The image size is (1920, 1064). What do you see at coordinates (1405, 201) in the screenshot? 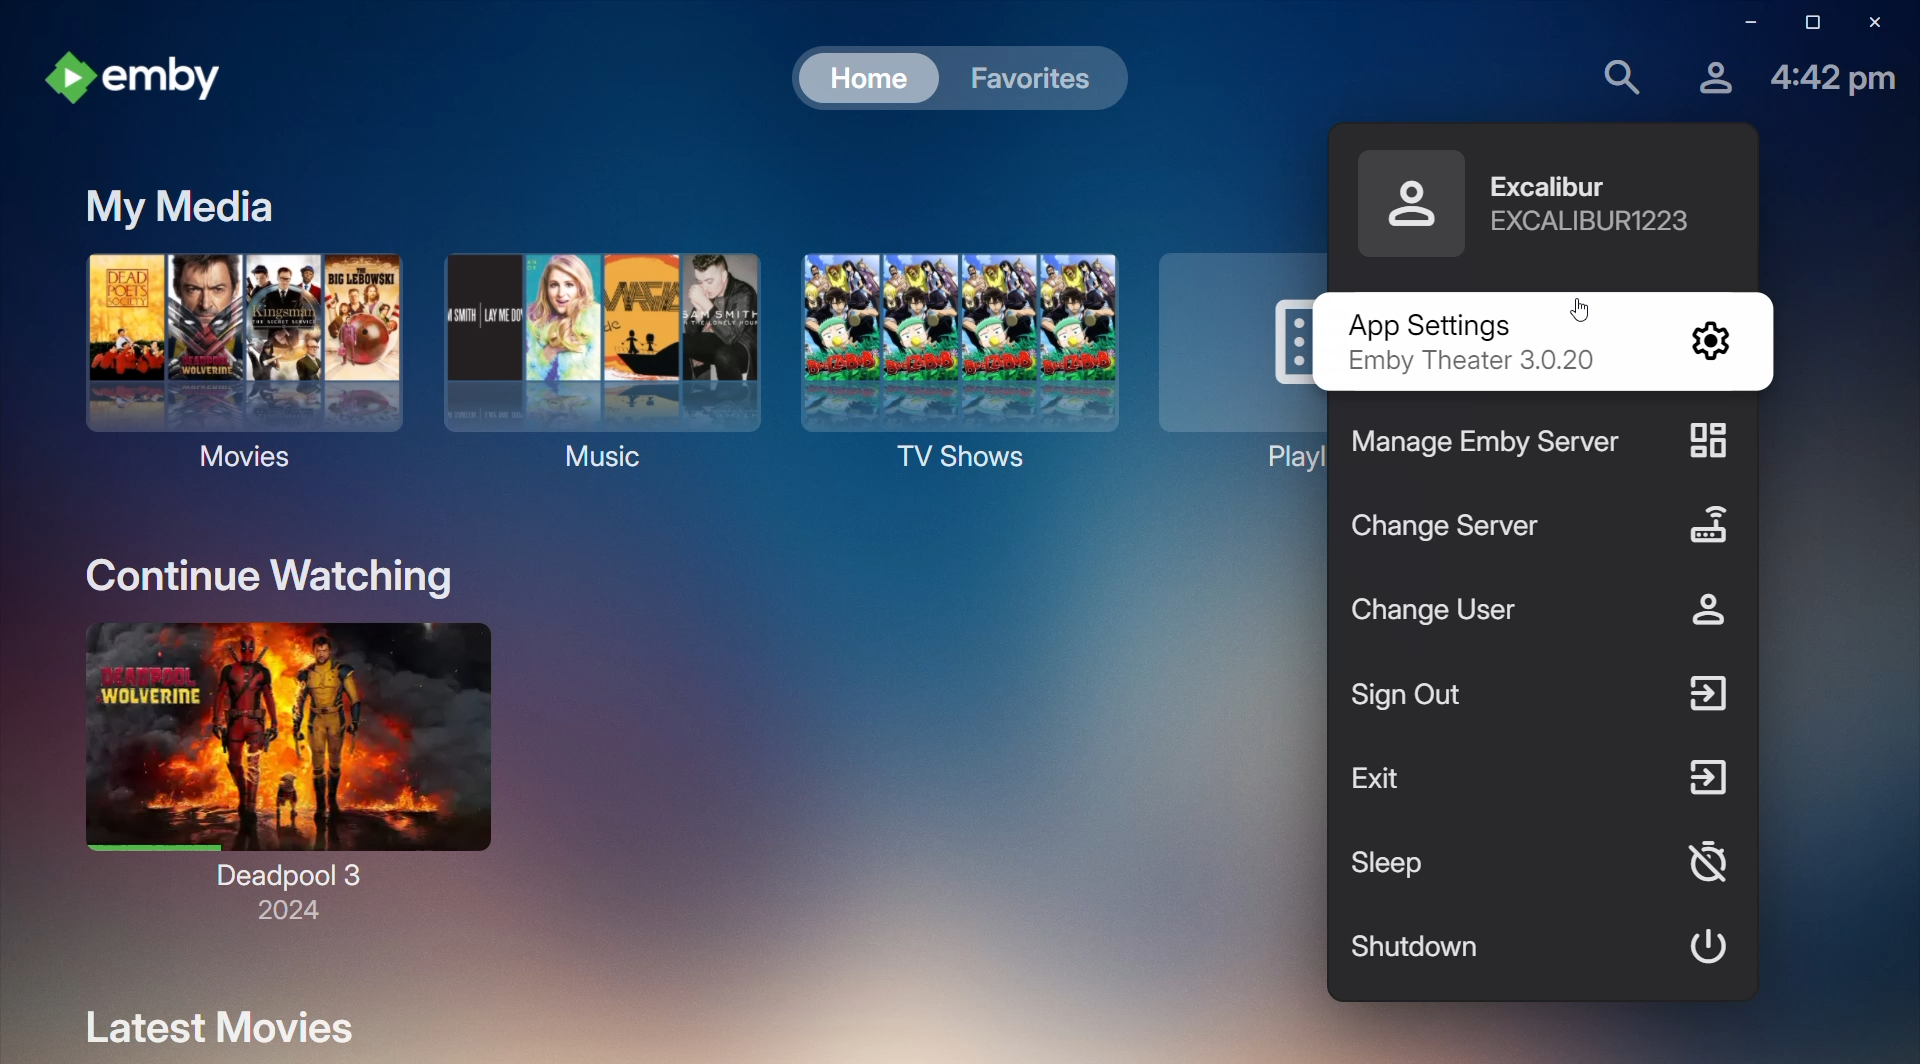
I see `profile picture` at bounding box center [1405, 201].